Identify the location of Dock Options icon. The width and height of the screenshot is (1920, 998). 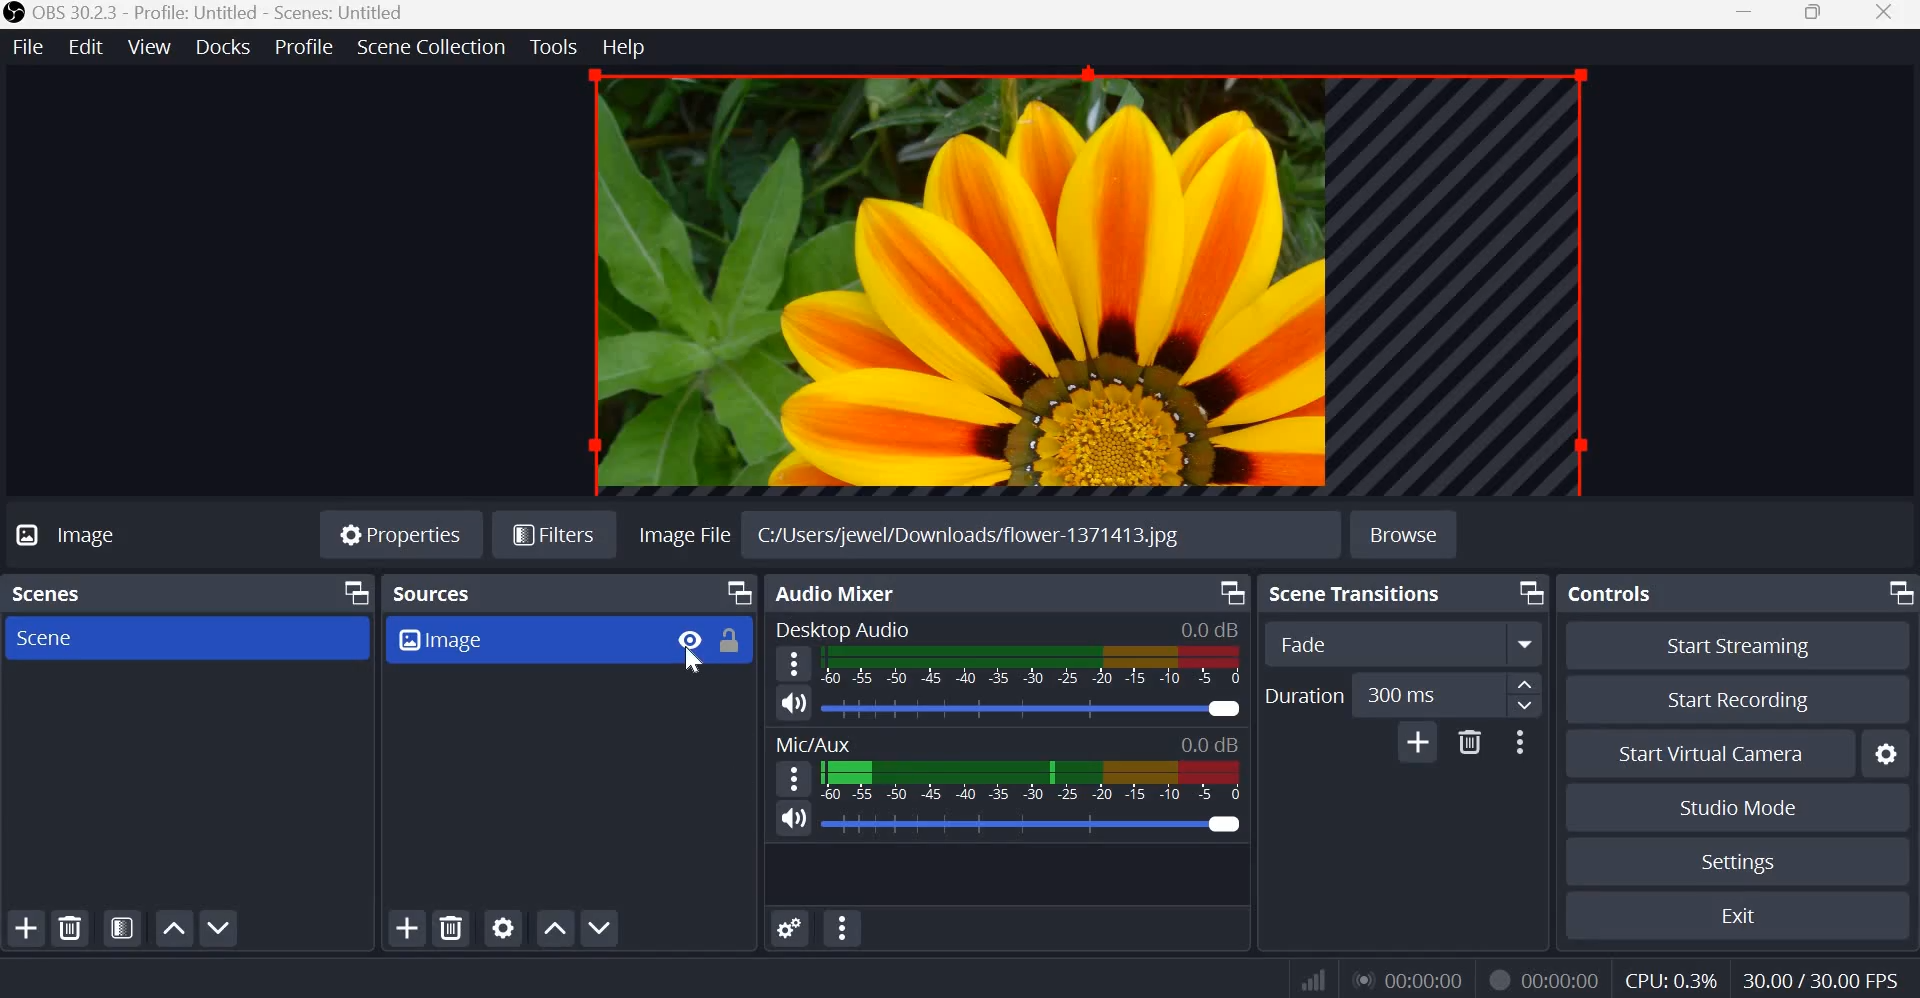
(737, 593).